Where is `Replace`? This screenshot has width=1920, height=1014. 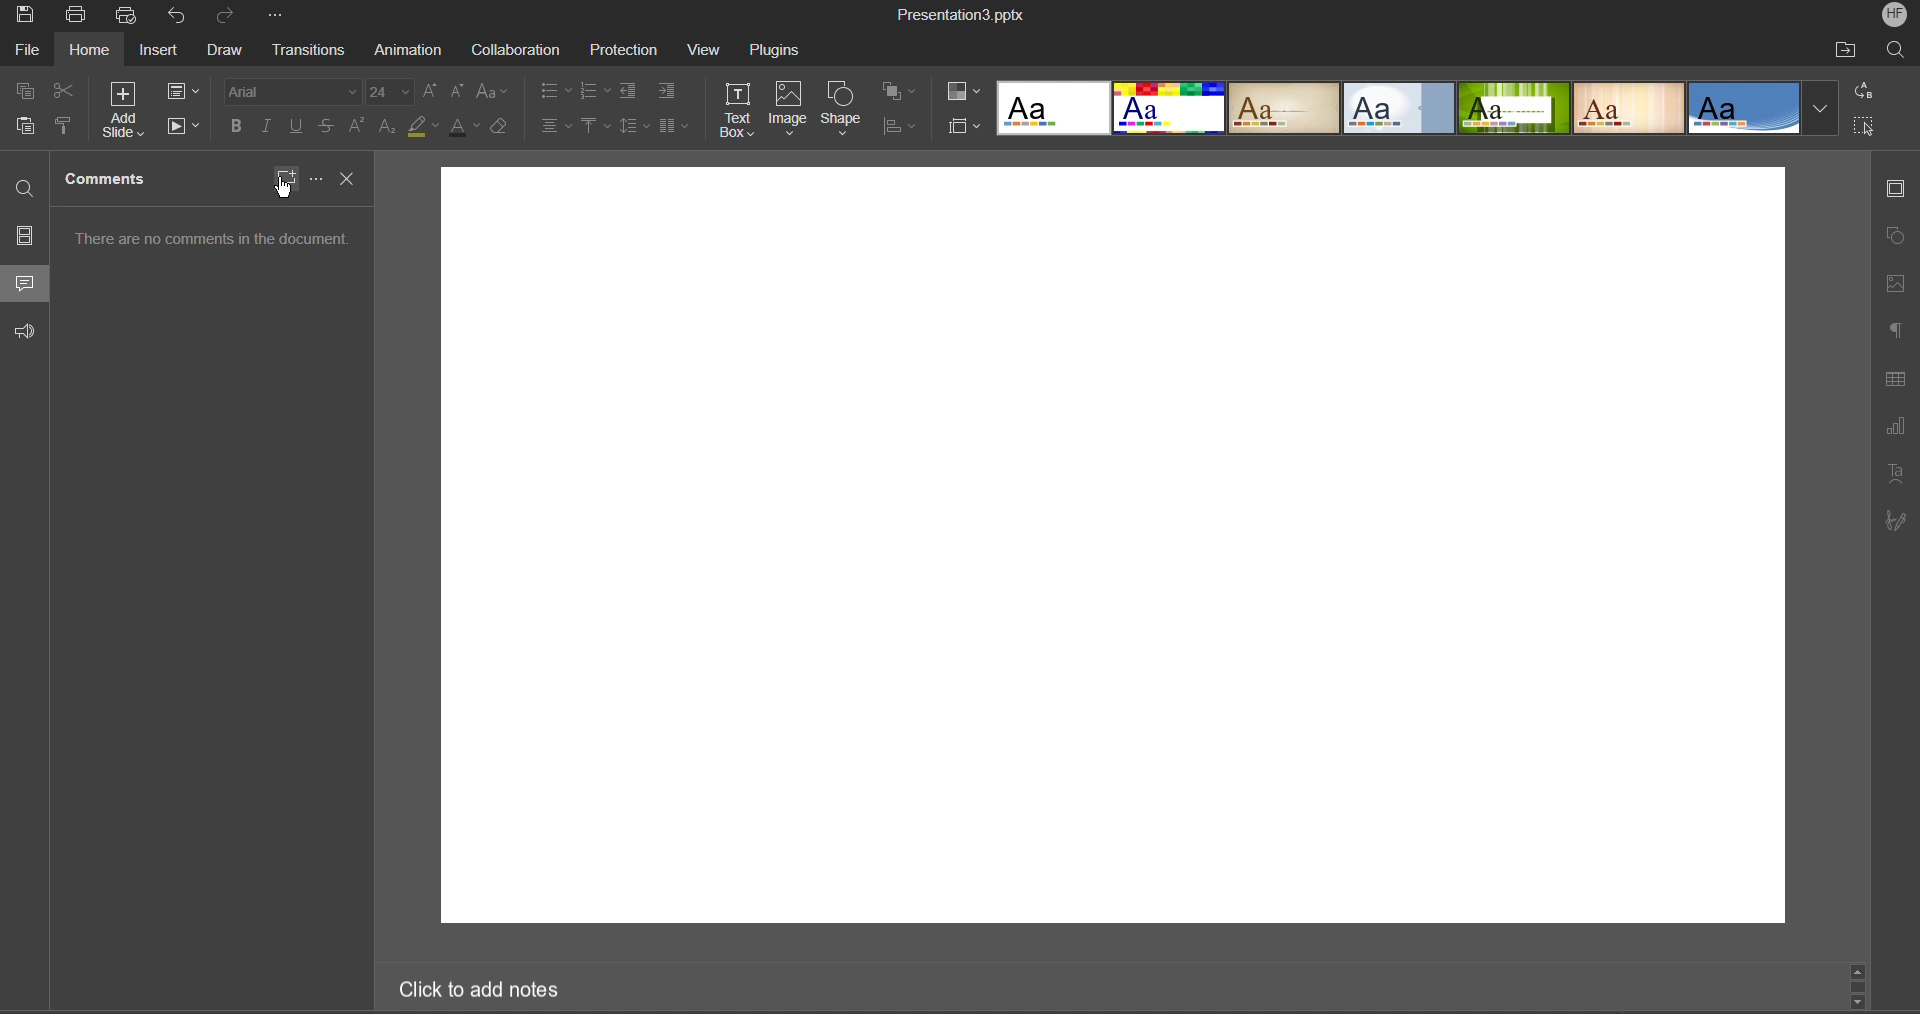 Replace is located at coordinates (1865, 92).